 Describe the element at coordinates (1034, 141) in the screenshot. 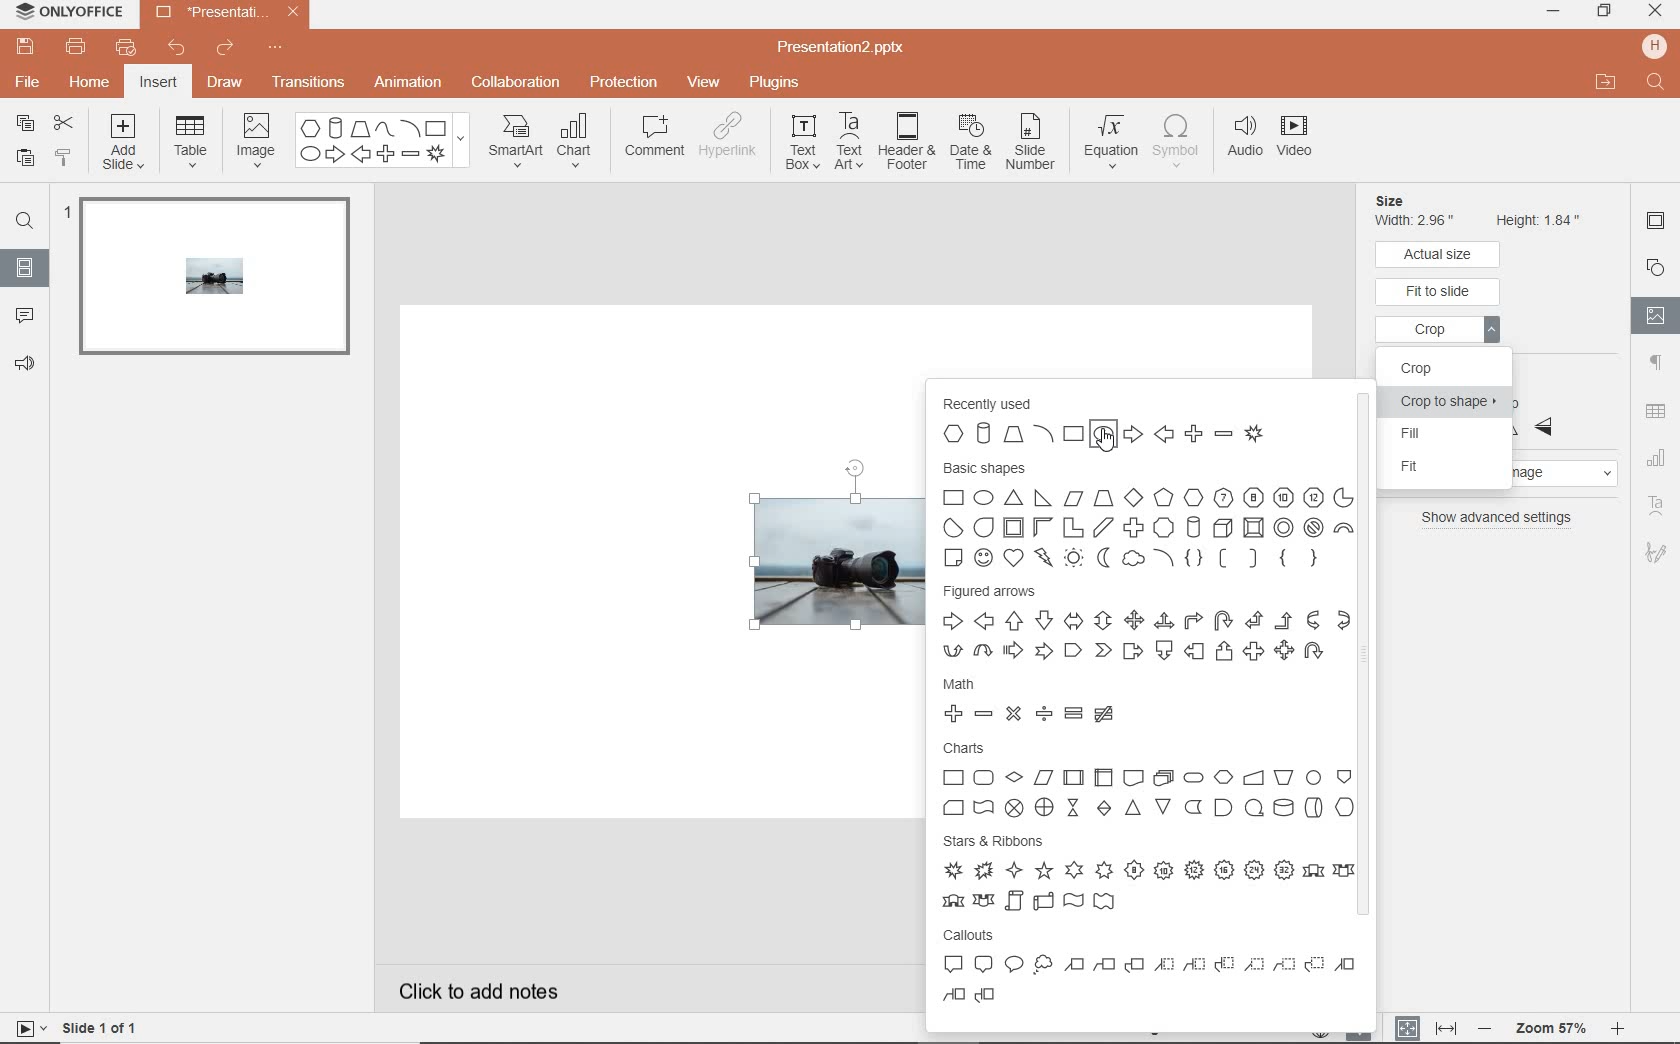

I see `slide number` at that location.